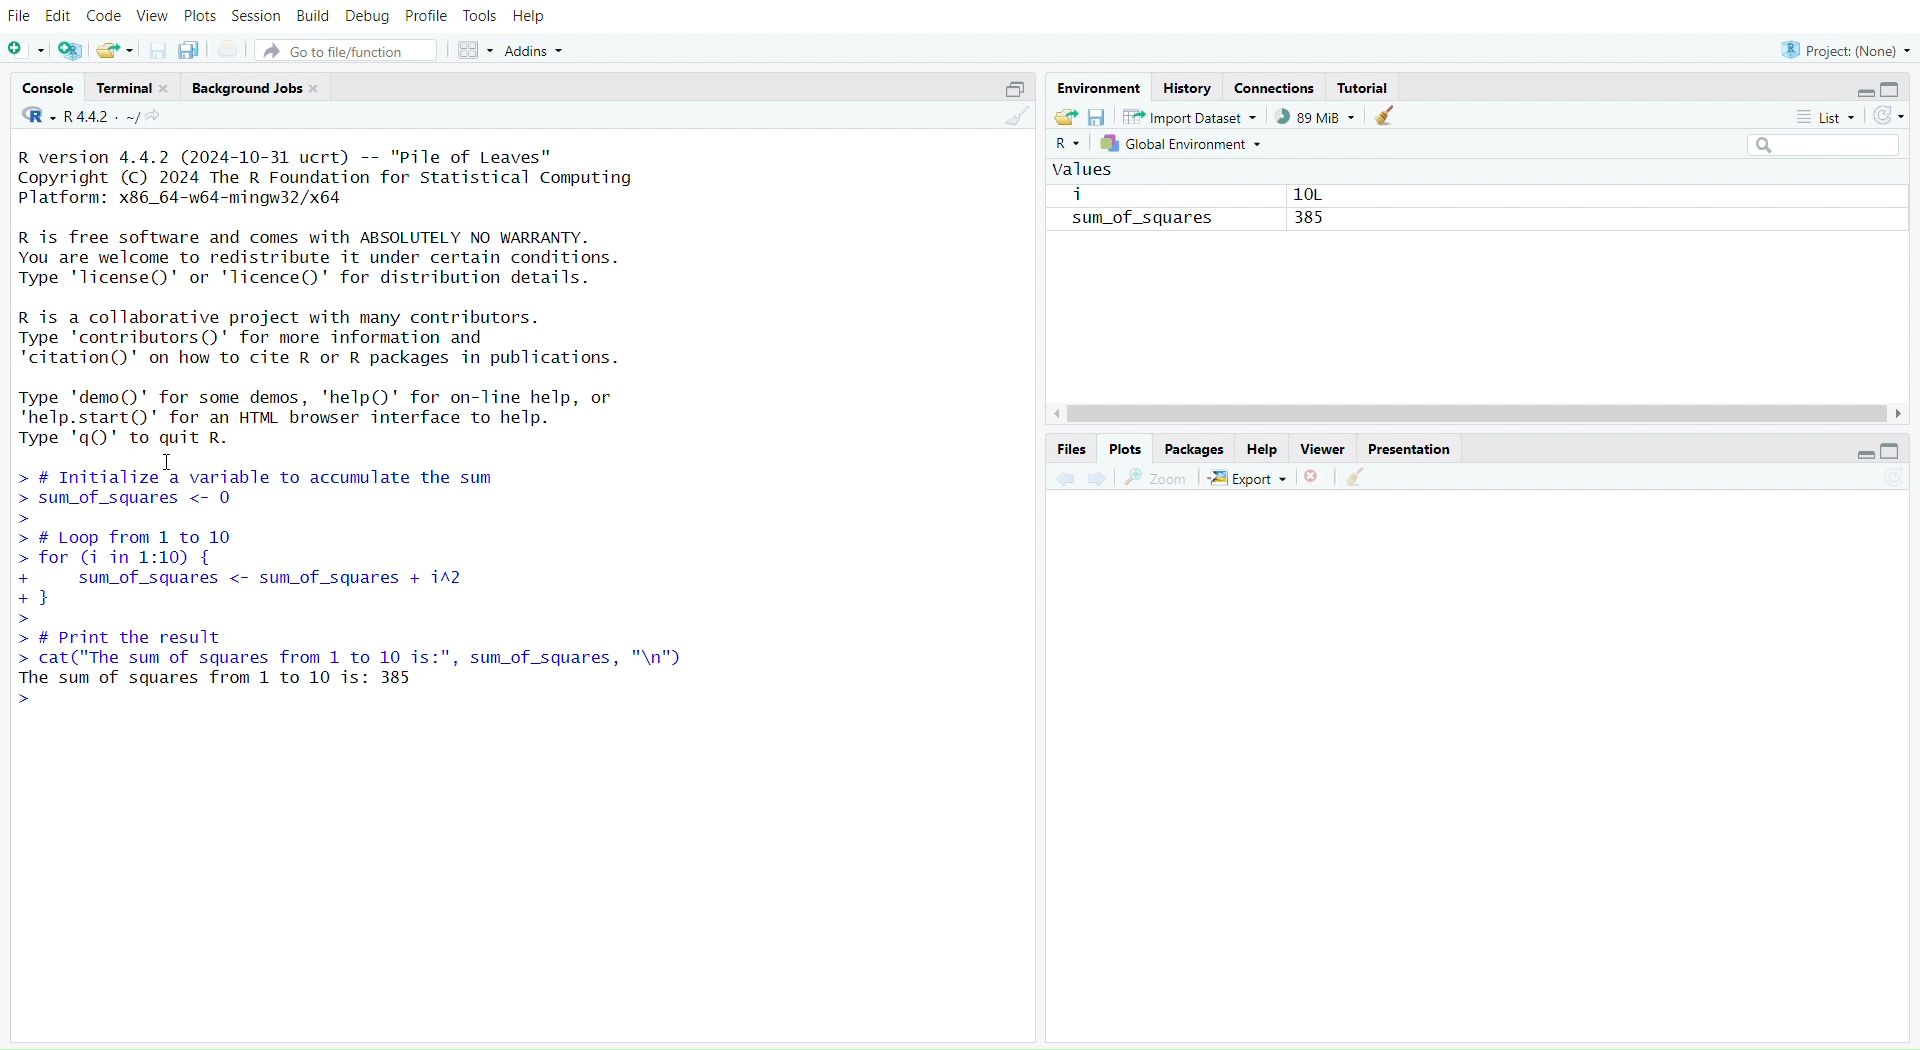 The height and width of the screenshot is (1050, 1920). I want to click on connections, so click(1275, 87).